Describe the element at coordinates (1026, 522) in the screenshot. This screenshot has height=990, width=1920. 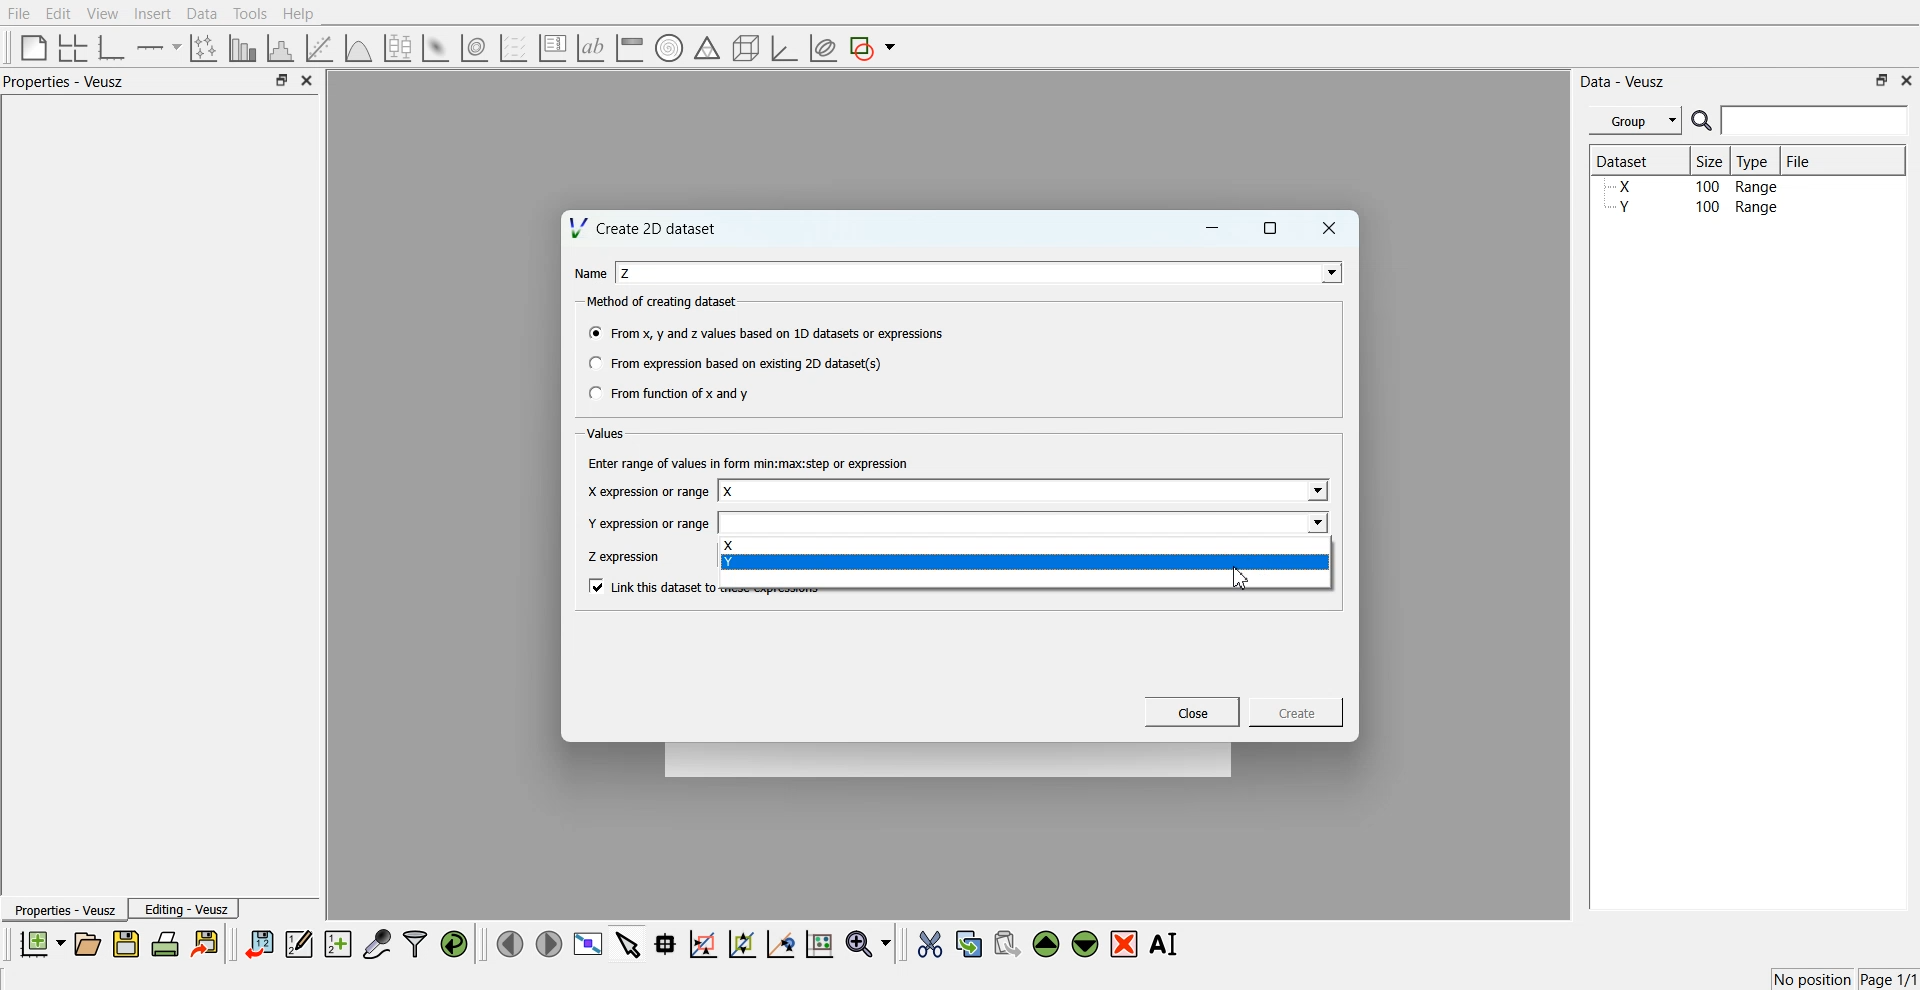
I see `Enter name` at that location.